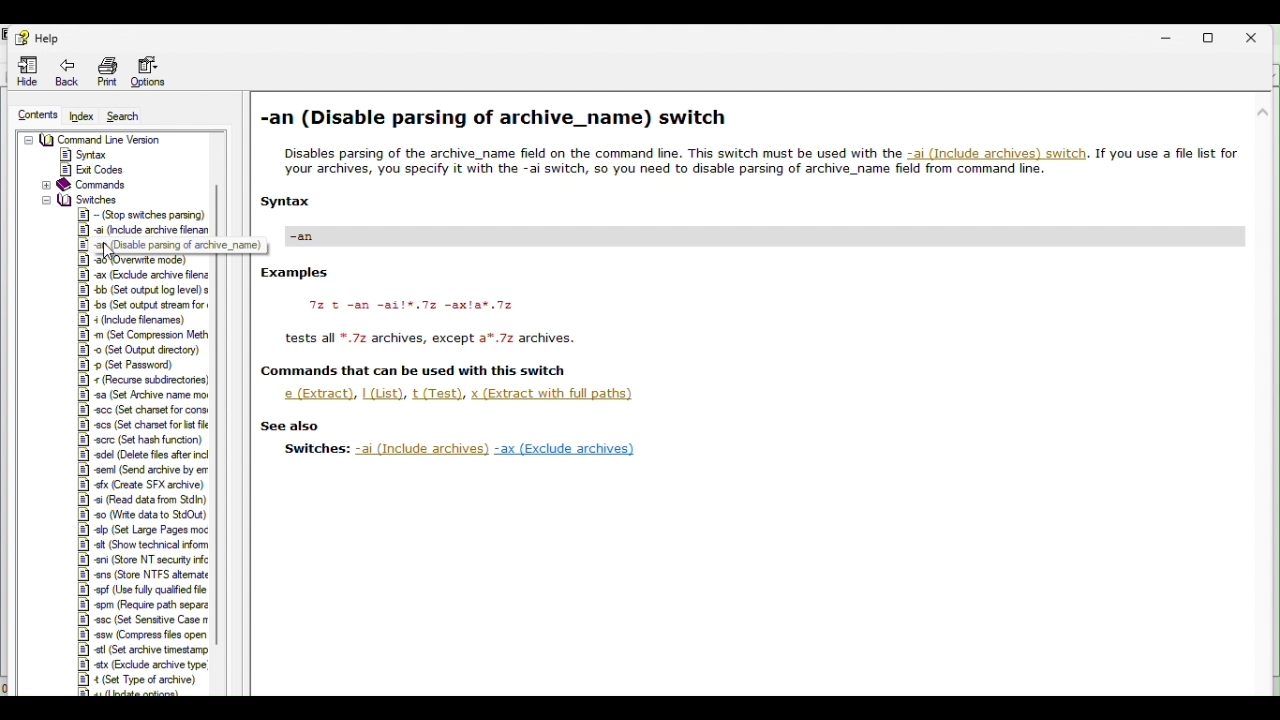  What do you see at coordinates (145, 333) in the screenshot?
I see `18] m (Set Compression Meth` at bounding box center [145, 333].